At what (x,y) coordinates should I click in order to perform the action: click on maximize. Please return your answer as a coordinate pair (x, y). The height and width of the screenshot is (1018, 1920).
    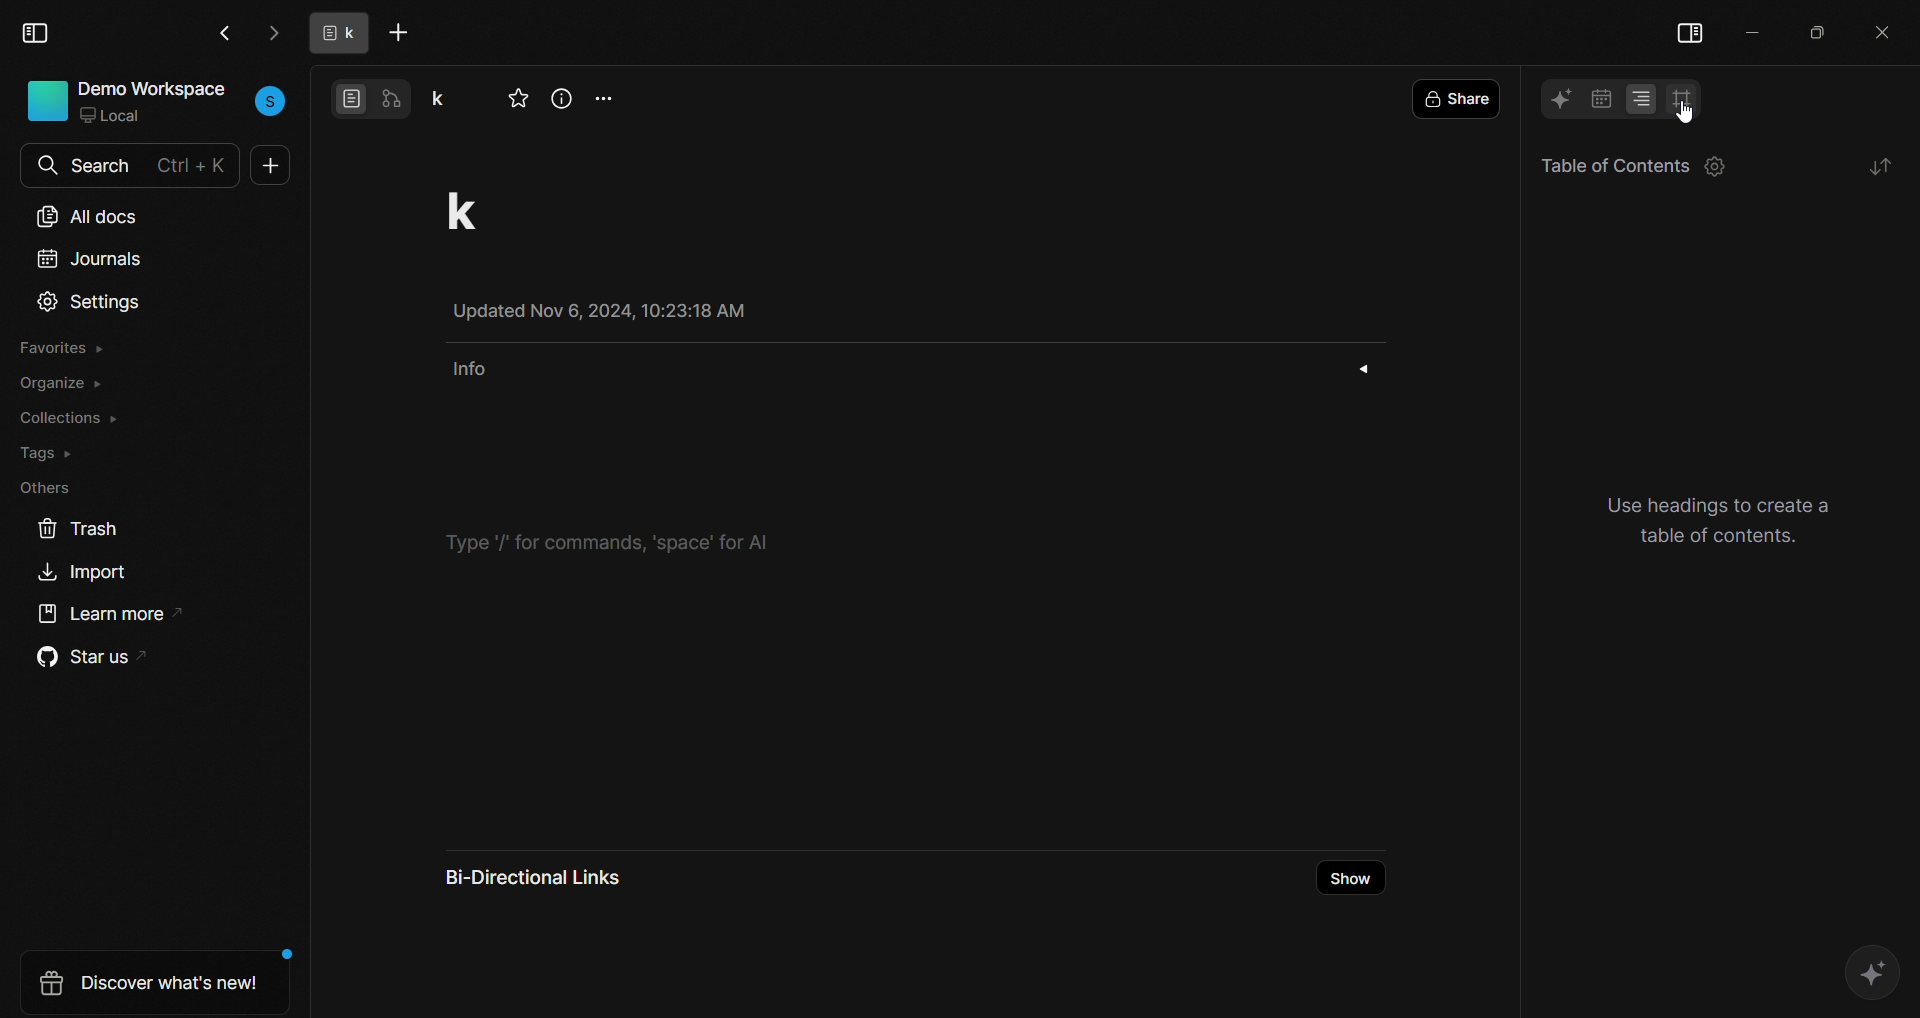
    Looking at the image, I should click on (1817, 30).